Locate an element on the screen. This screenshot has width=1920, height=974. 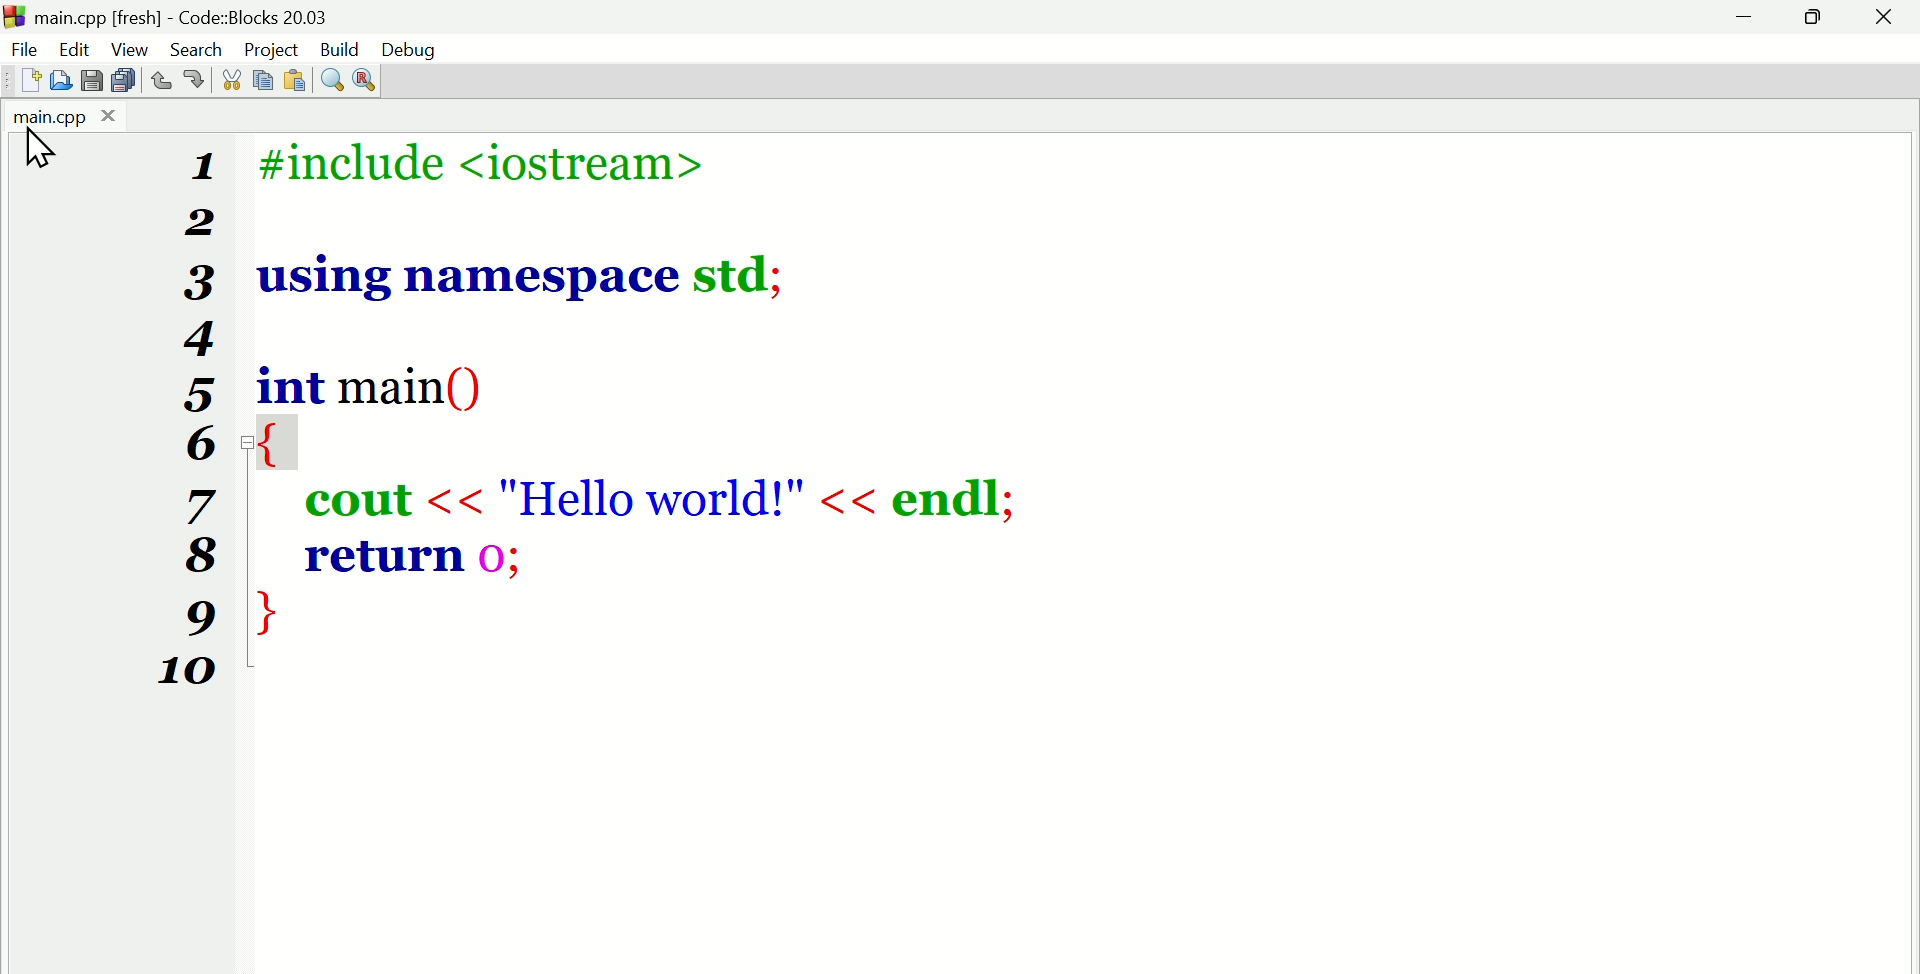
Cut is located at coordinates (227, 79).